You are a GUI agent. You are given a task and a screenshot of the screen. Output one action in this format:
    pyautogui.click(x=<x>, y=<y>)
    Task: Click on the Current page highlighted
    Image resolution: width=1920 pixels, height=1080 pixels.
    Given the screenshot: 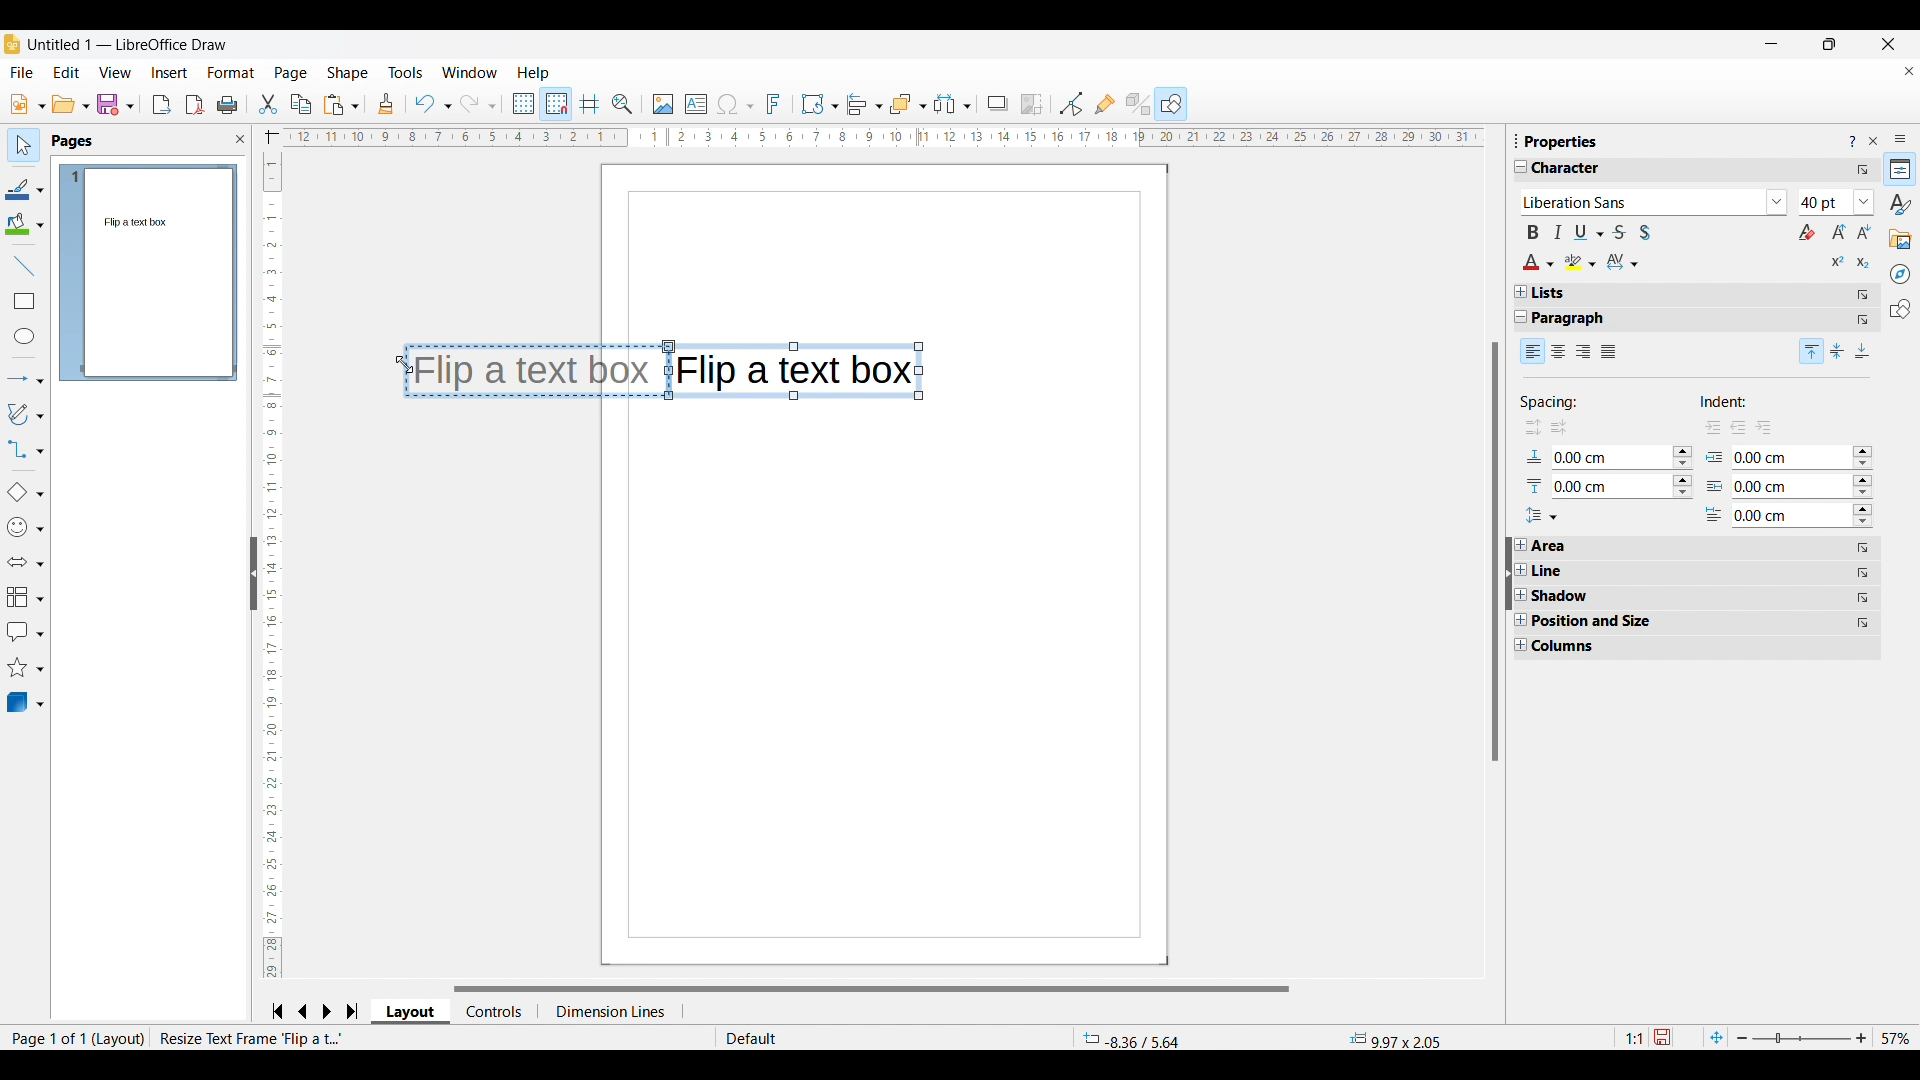 What is the action you would take?
    pyautogui.click(x=71, y=273)
    